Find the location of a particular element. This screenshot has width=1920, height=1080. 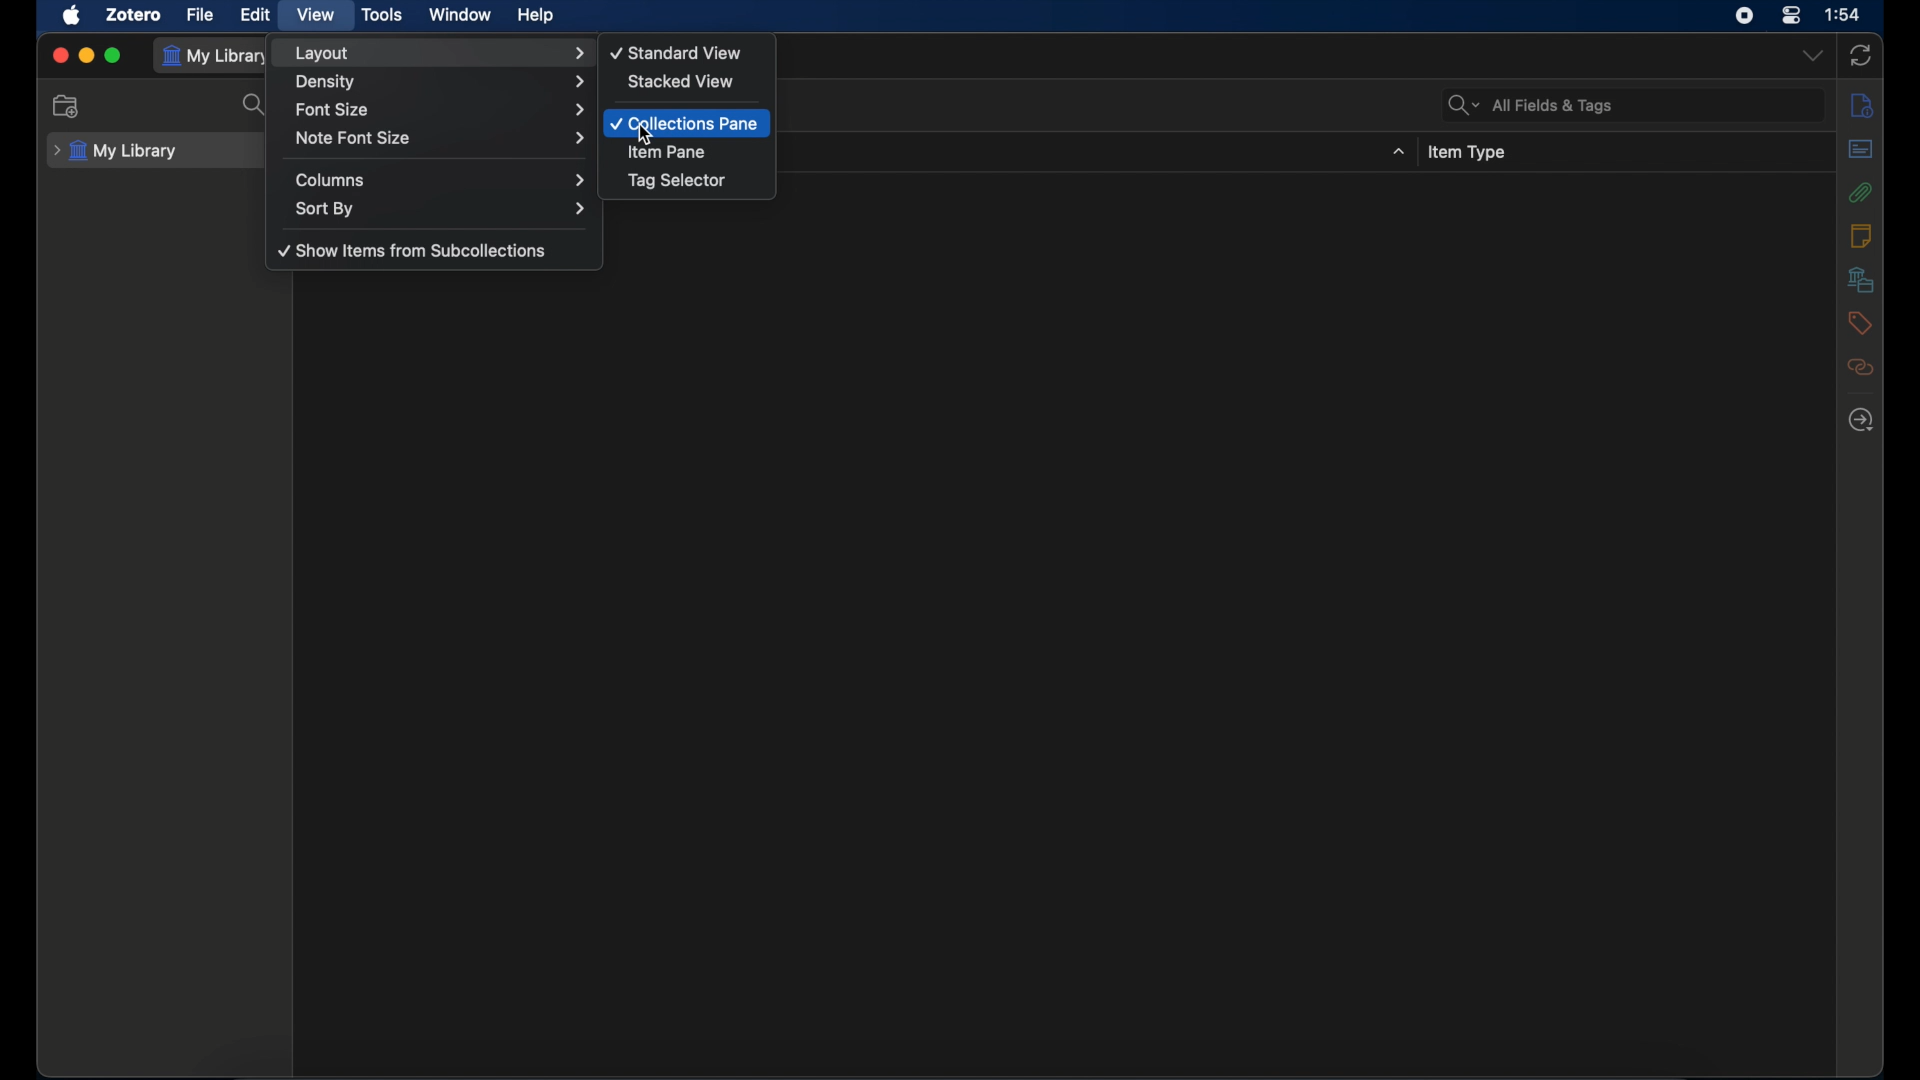

note font size is located at coordinates (440, 138).